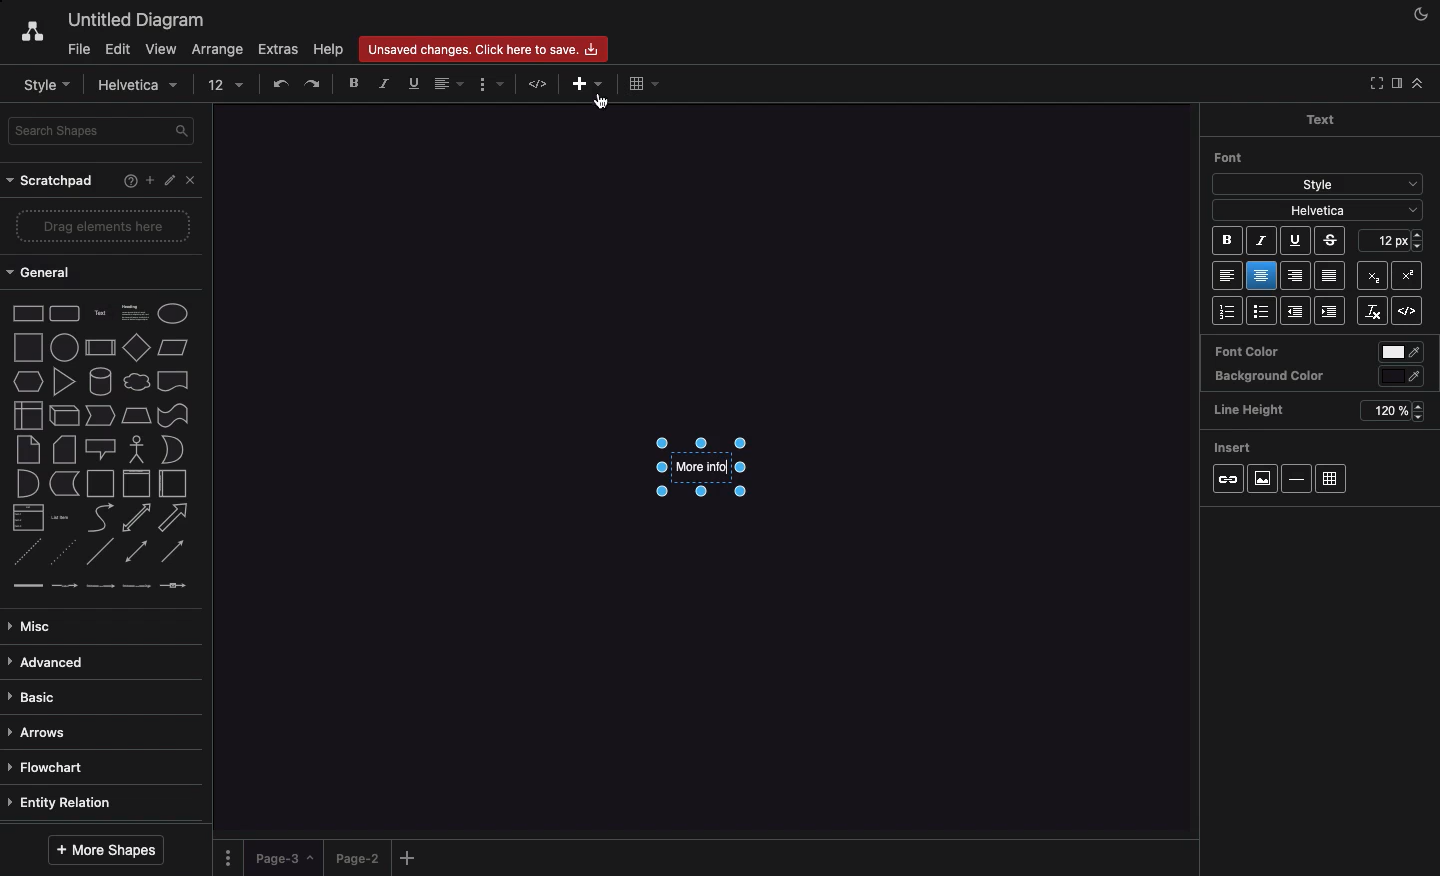 The image size is (1440, 876). Describe the element at coordinates (109, 849) in the screenshot. I see `More shapes` at that location.